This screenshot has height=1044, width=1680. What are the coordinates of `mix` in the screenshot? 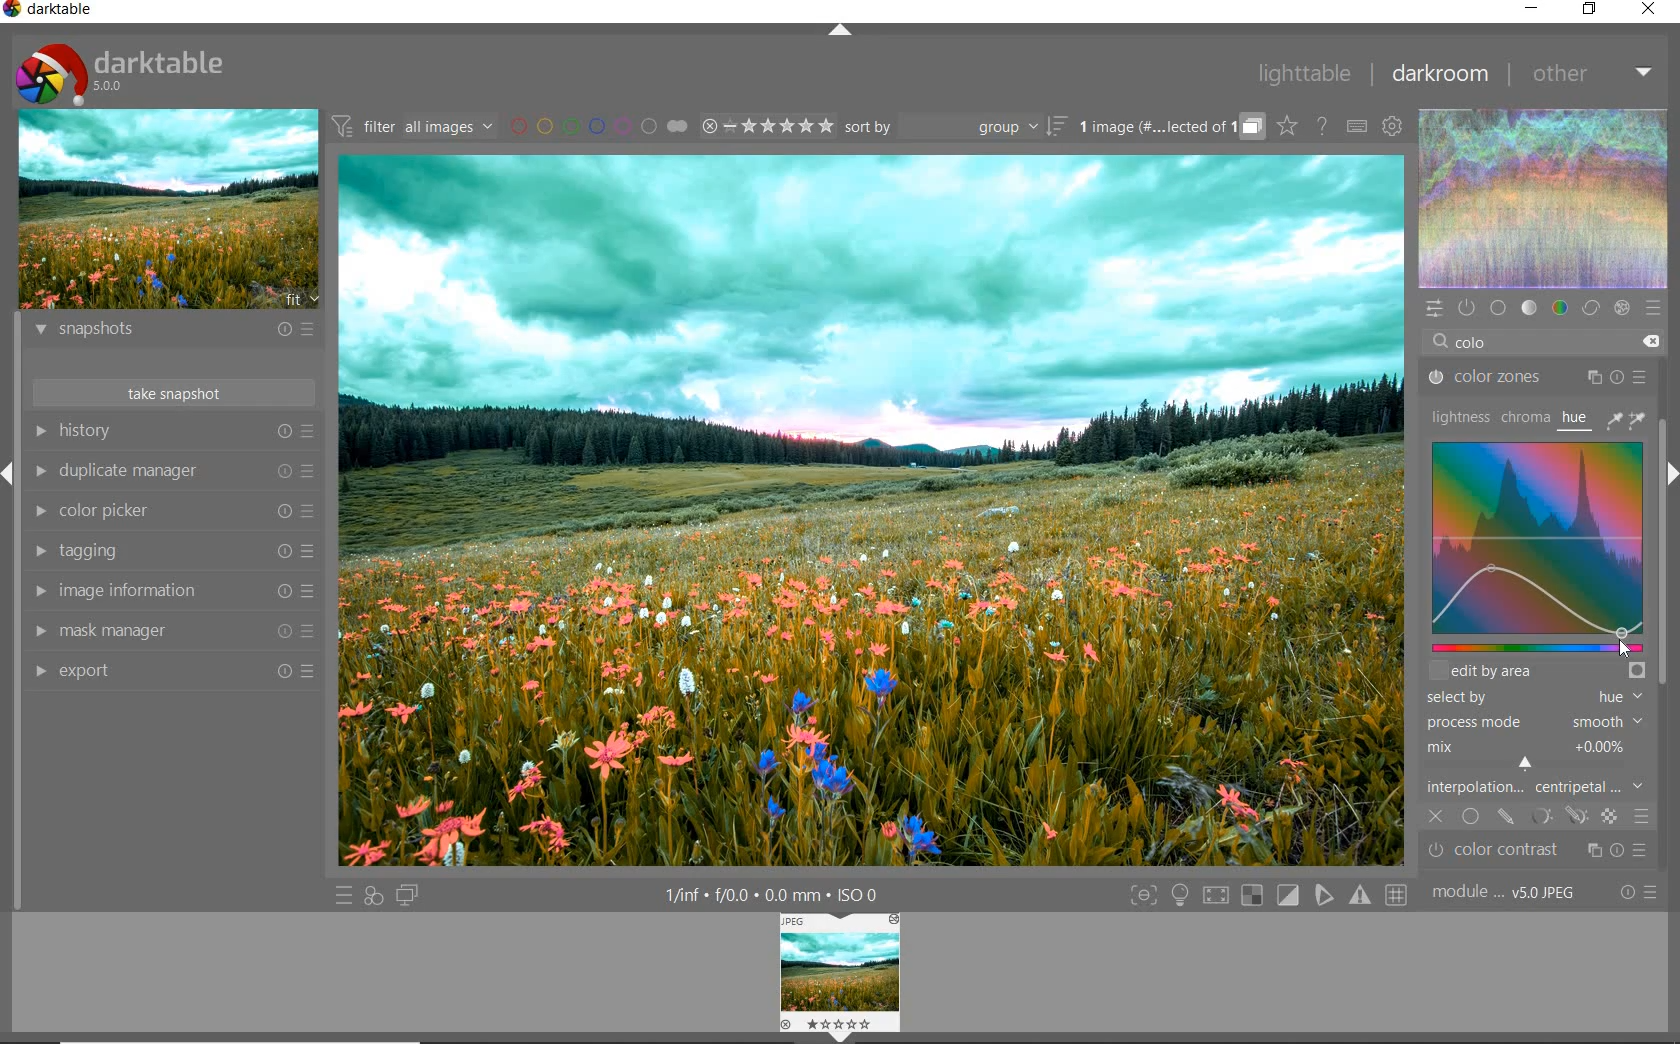 It's located at (1538, 755).